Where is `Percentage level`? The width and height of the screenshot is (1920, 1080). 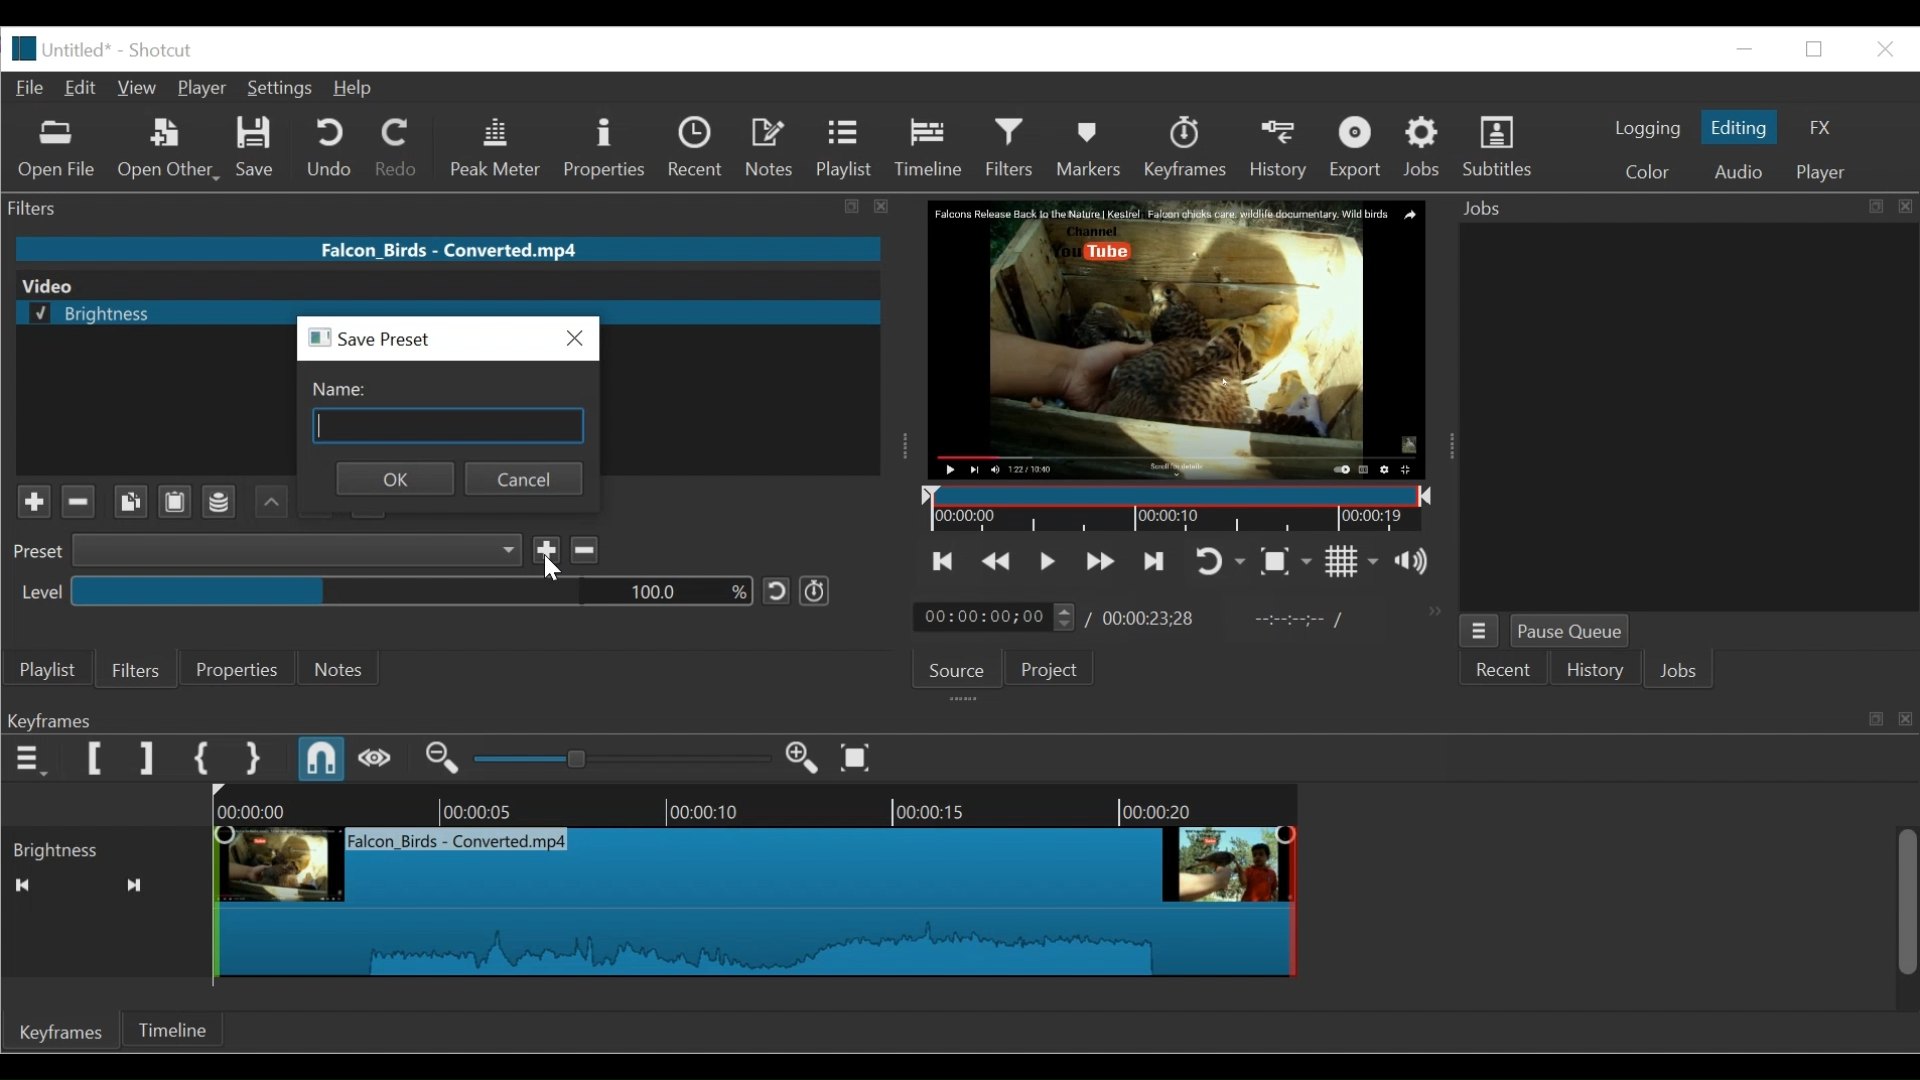
Percentage level is located at coordinates (410, 590).